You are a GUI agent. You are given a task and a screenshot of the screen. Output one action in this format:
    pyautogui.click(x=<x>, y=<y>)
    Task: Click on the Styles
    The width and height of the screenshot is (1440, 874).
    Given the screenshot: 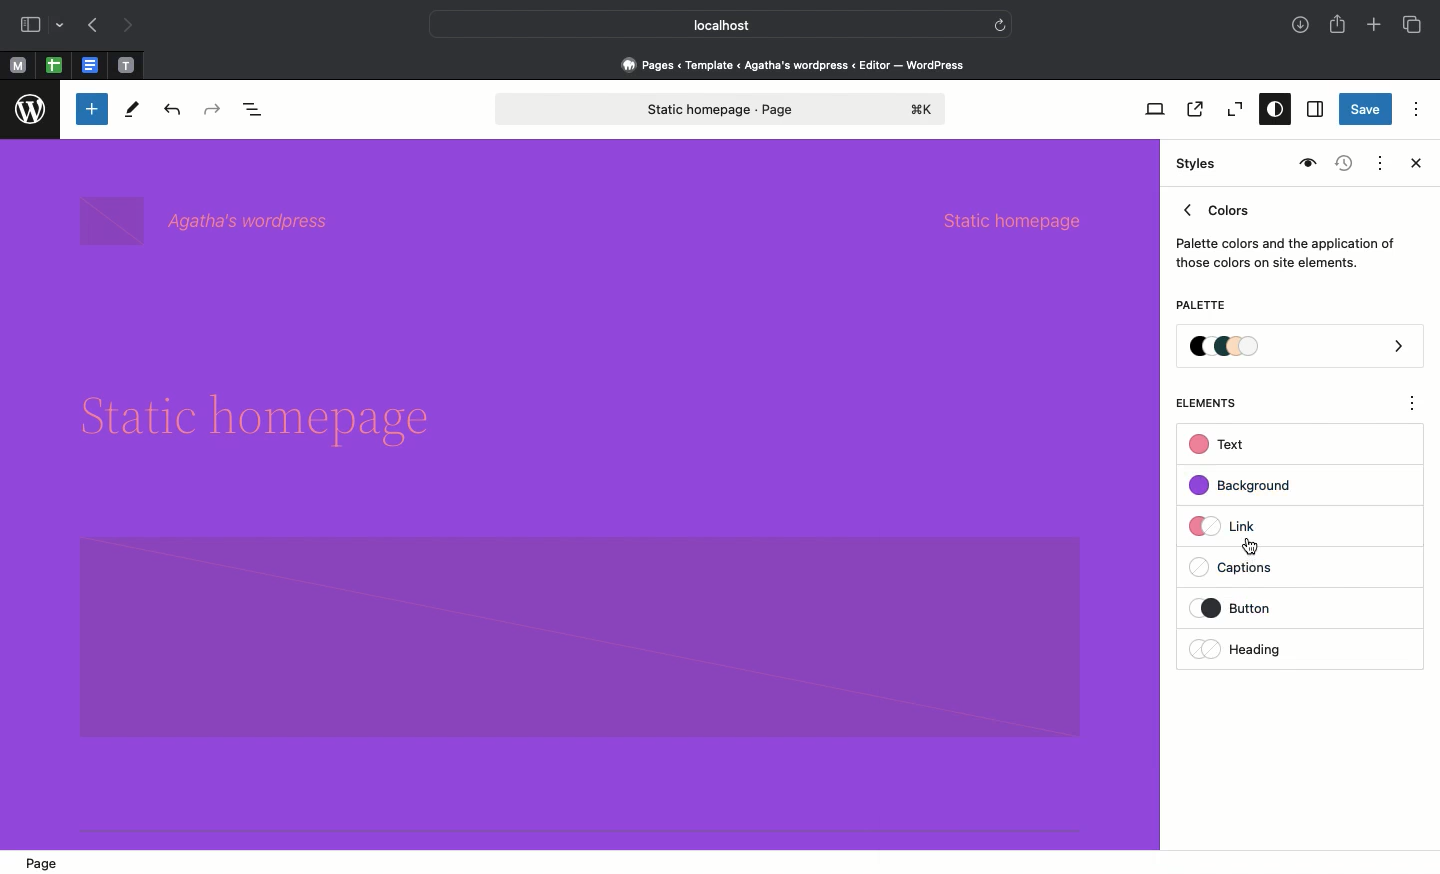 What is the action you would take?
    pyautogui.click(x=1270, y=111)
    